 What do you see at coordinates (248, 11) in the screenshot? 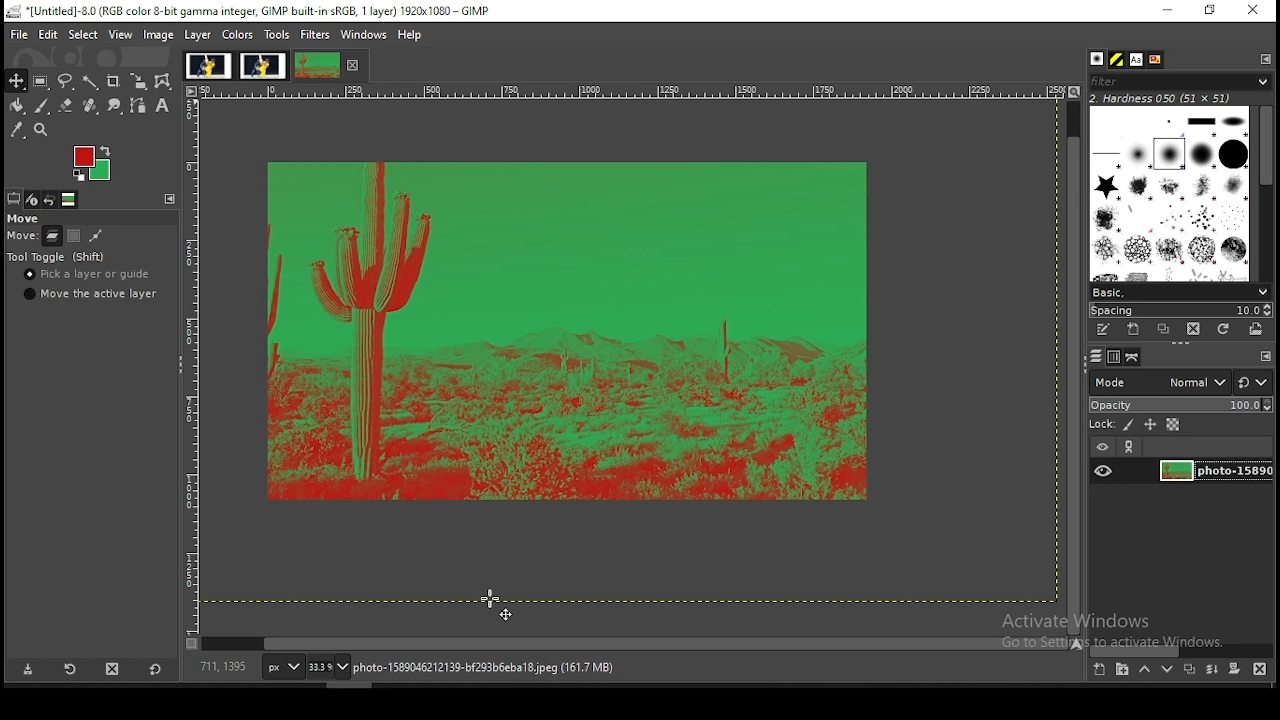
I see `icon and file name` at bounding box center [248, 11].